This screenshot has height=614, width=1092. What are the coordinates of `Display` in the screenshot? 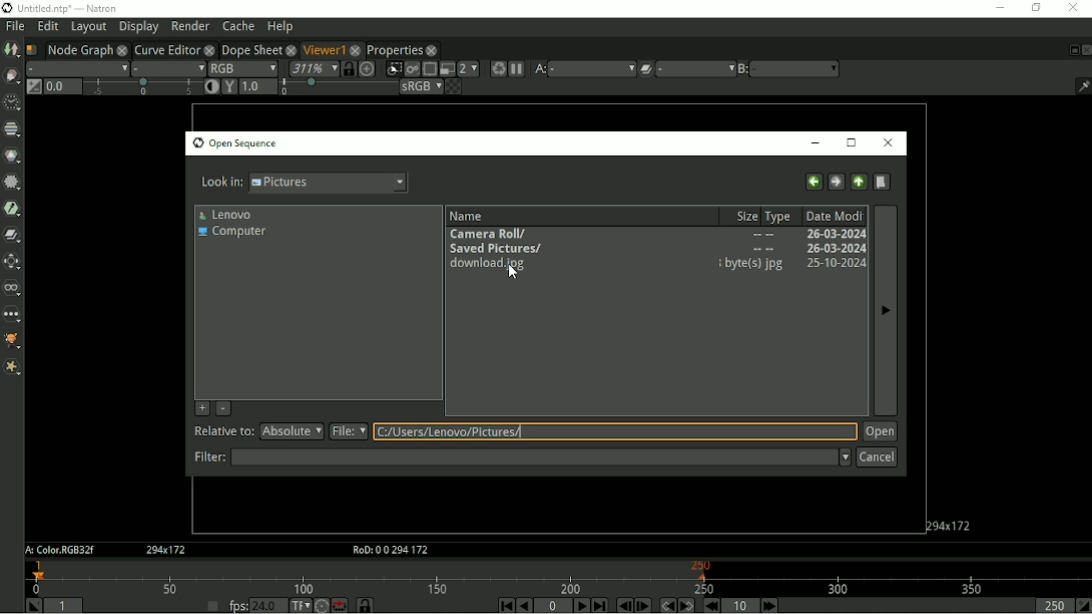 It's located at (138, 28).